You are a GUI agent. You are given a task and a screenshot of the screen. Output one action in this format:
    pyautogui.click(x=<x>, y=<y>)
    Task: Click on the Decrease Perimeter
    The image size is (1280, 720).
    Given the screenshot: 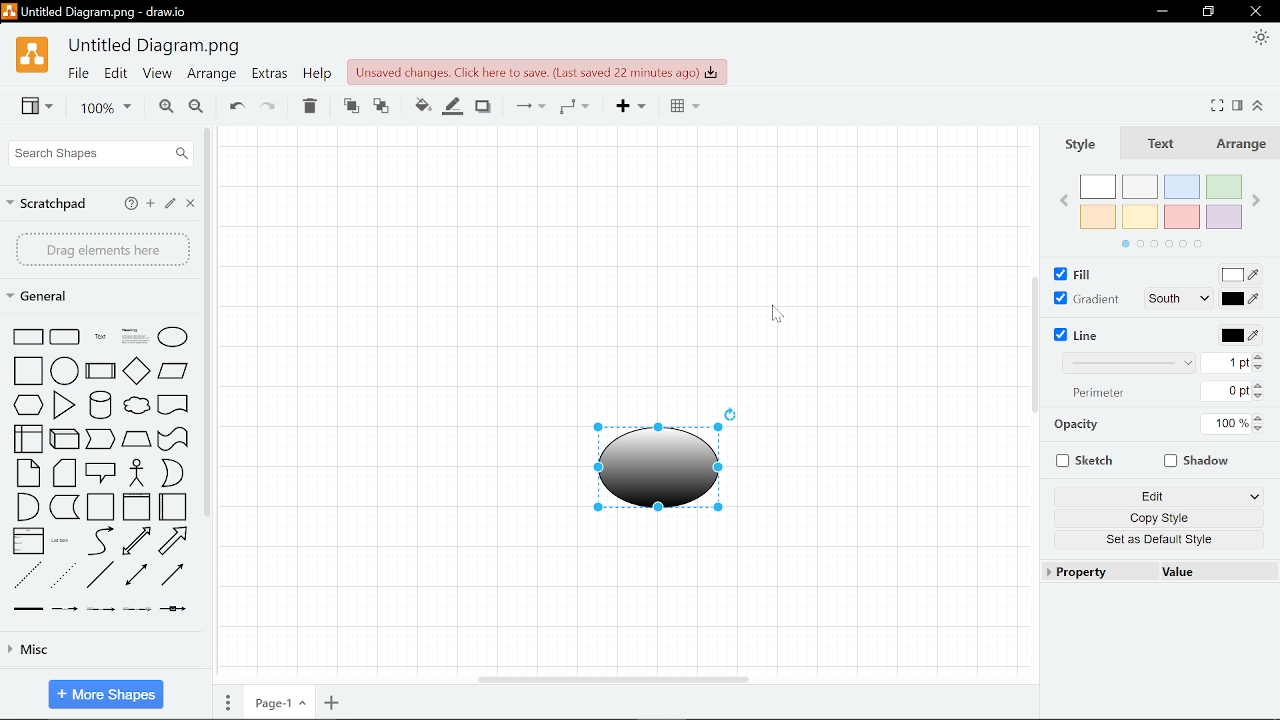 What is the action you would take?
    pyautogui.click(x=1262, y=397)
    